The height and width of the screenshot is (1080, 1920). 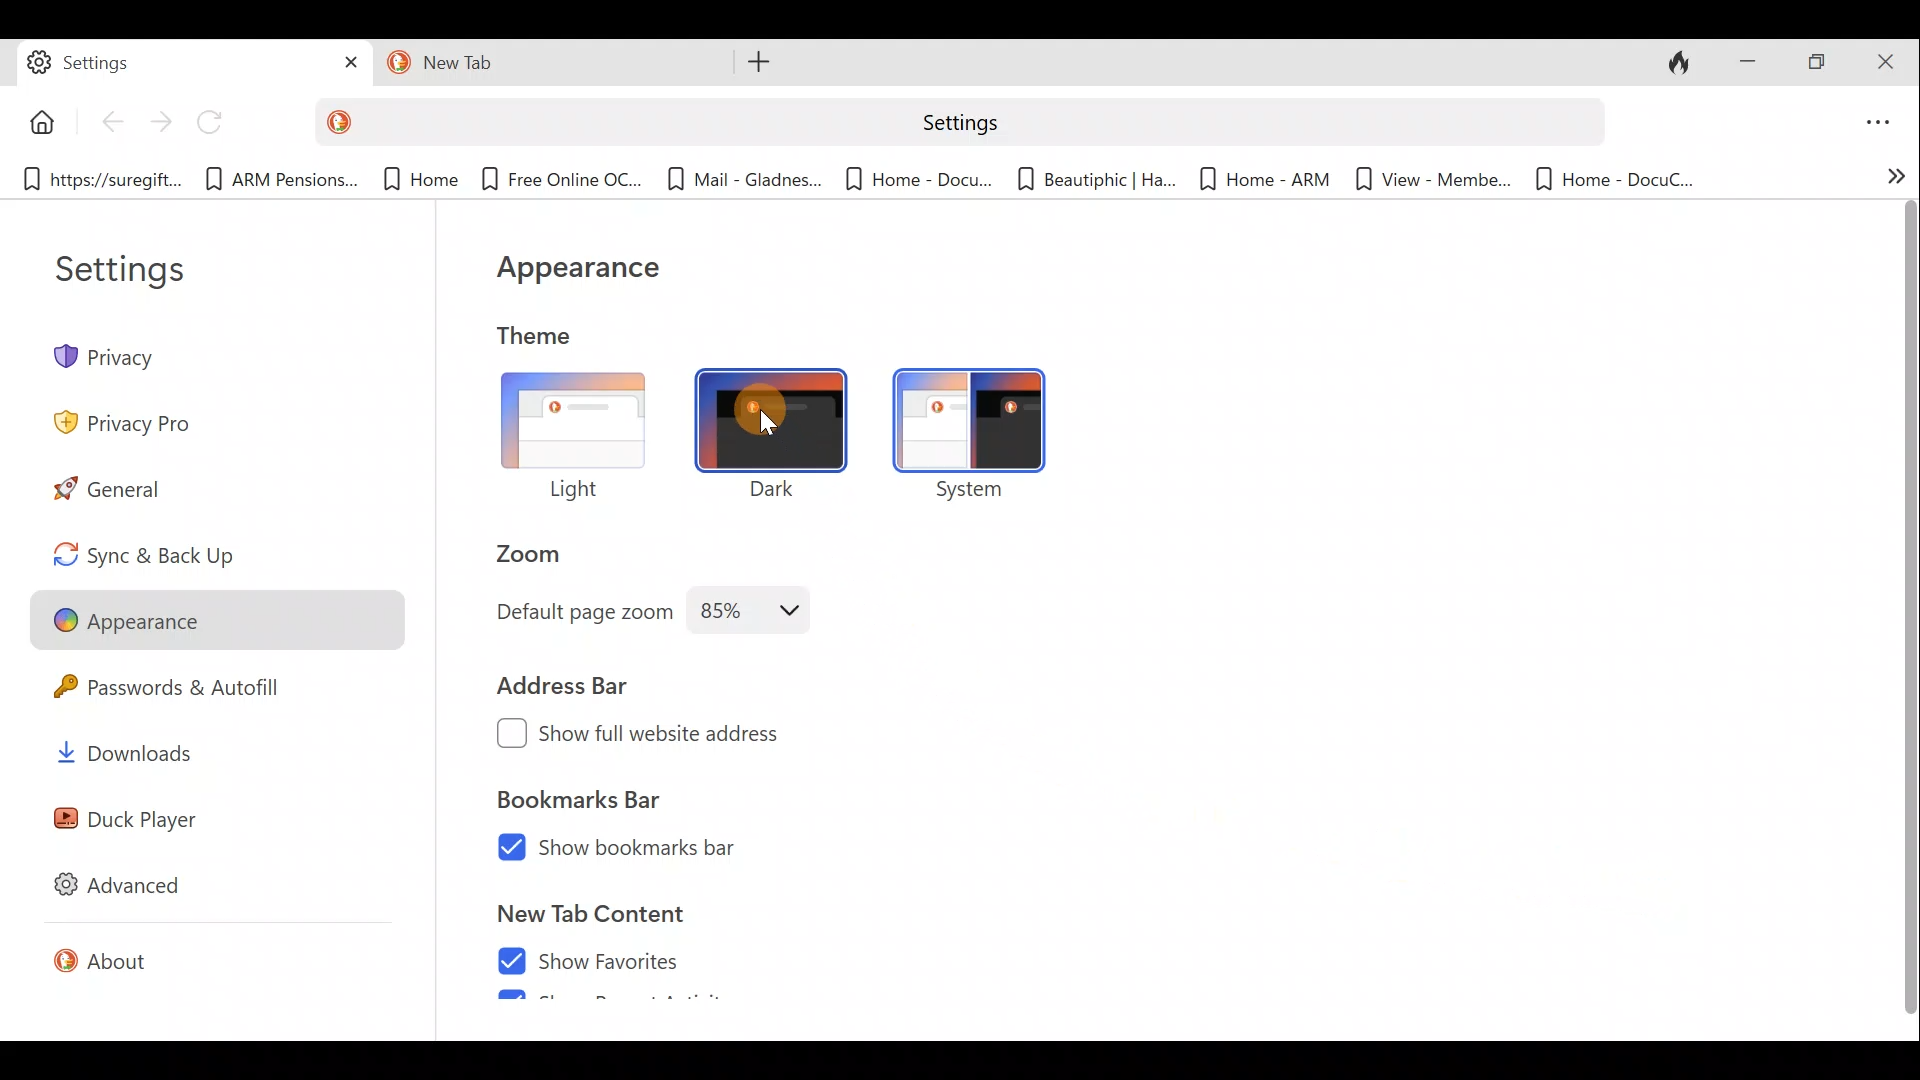 What do you see at coordinates (107, 483) in the screenshot?
I see `General` at bounding box center [107, 483].